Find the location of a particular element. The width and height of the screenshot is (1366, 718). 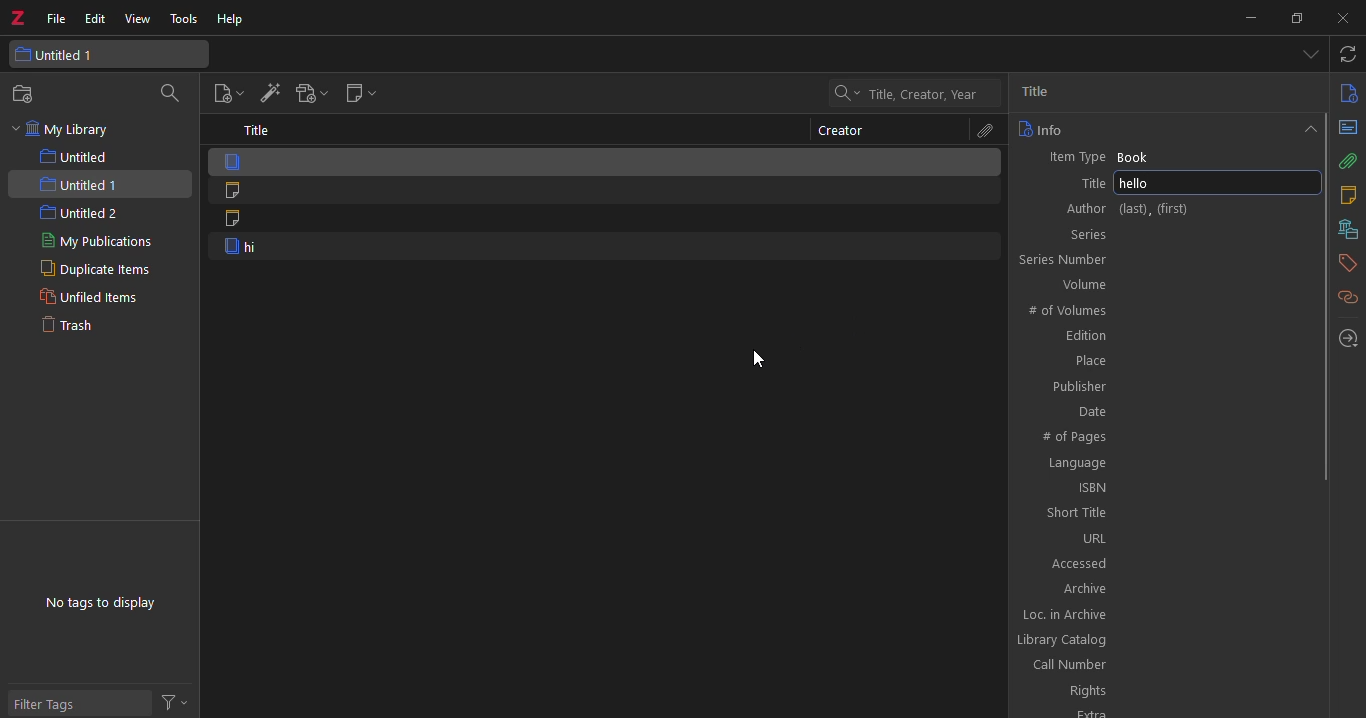

tools is located at coordinates (187, 20).